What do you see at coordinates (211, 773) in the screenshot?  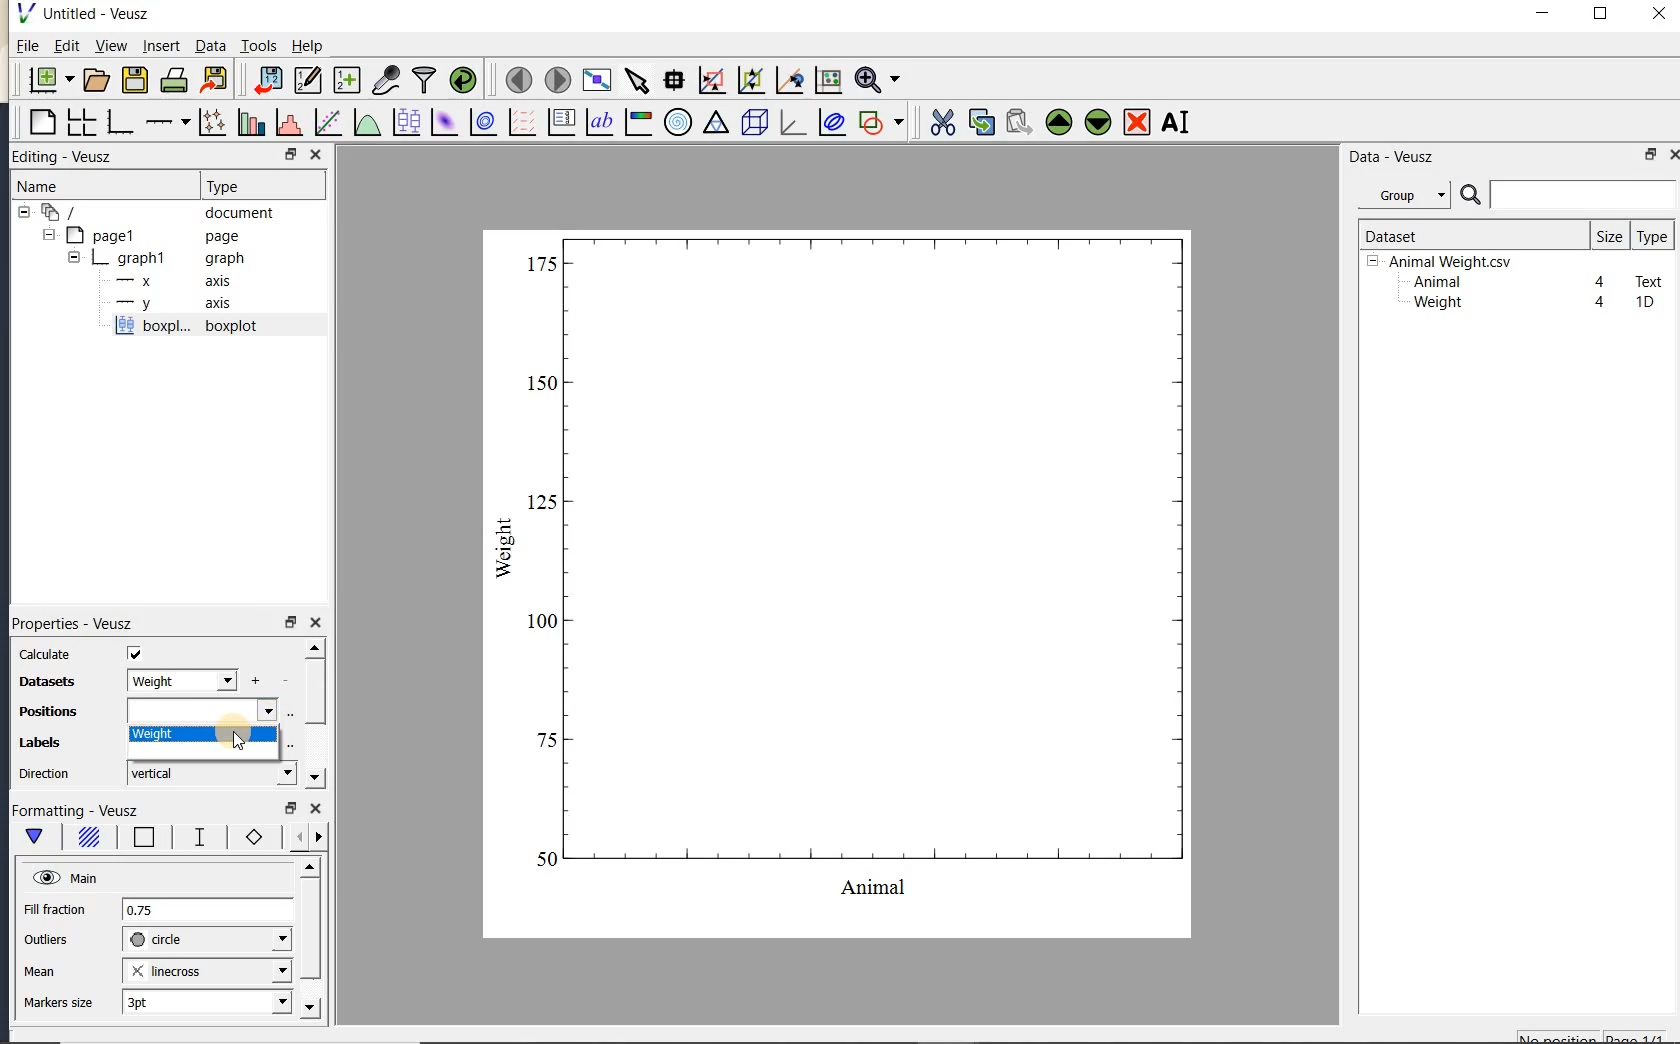 I see `vertical` at bounding box center [211, 773].